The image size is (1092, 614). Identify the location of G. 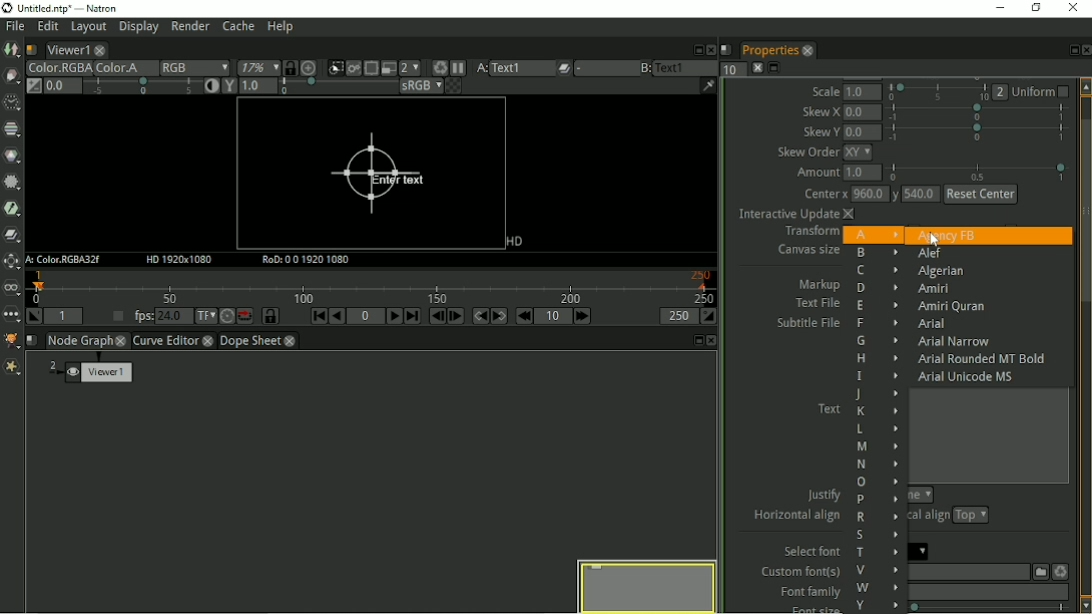
(875, 341).